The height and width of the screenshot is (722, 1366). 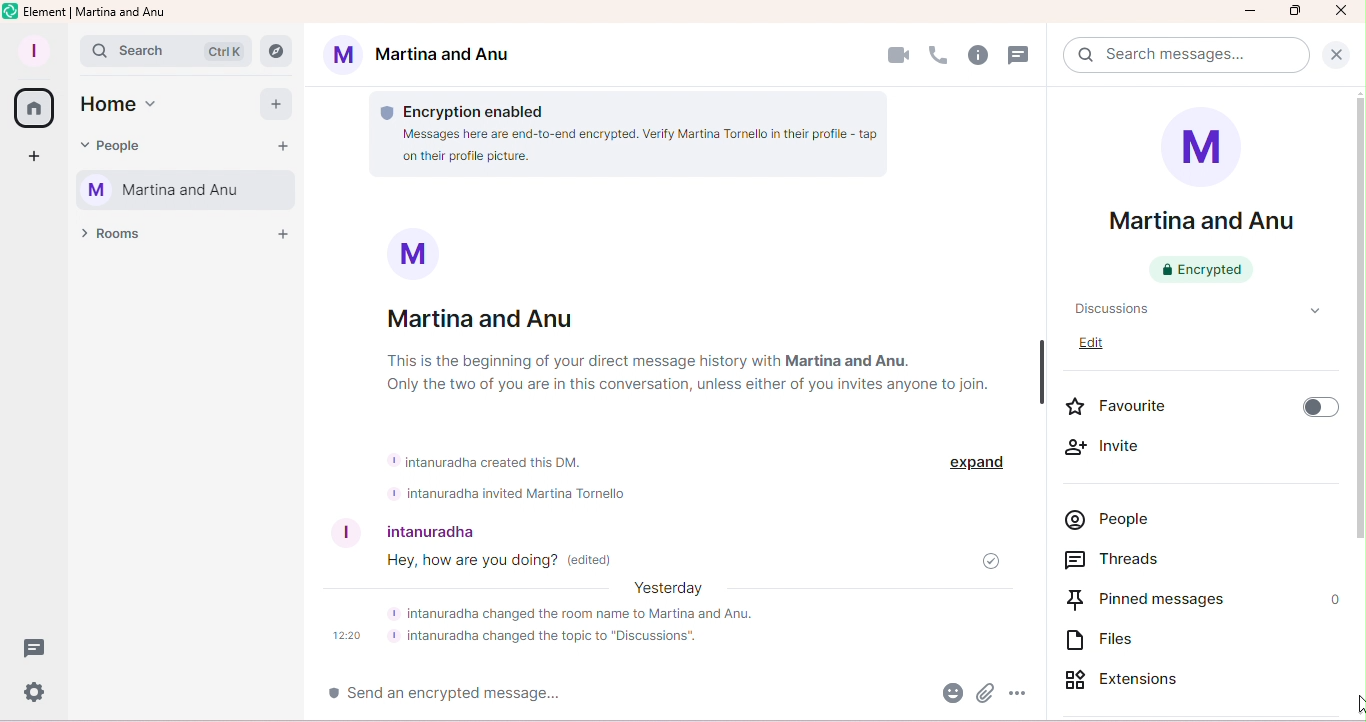 I want to click on Attachment, so click(x=985, y=696).